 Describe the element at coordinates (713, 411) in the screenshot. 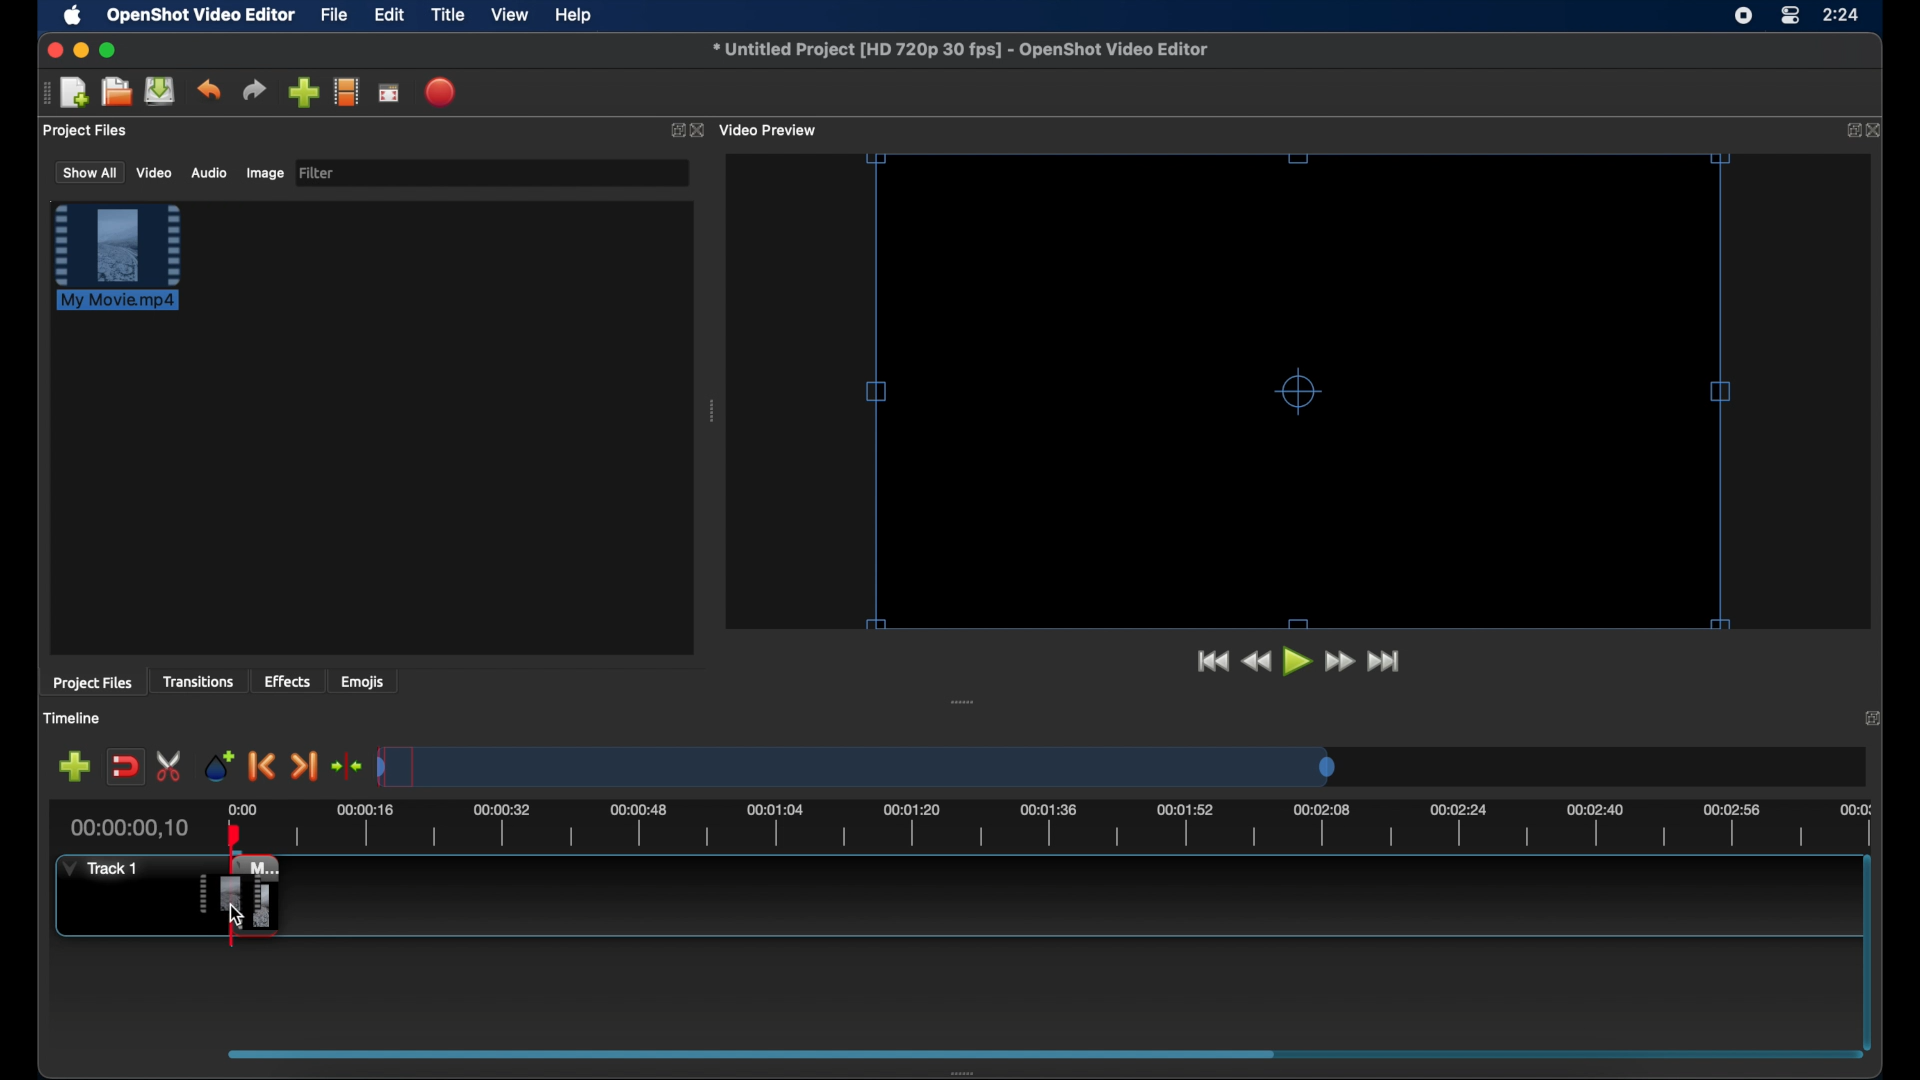

I see `drag handle` at that location.